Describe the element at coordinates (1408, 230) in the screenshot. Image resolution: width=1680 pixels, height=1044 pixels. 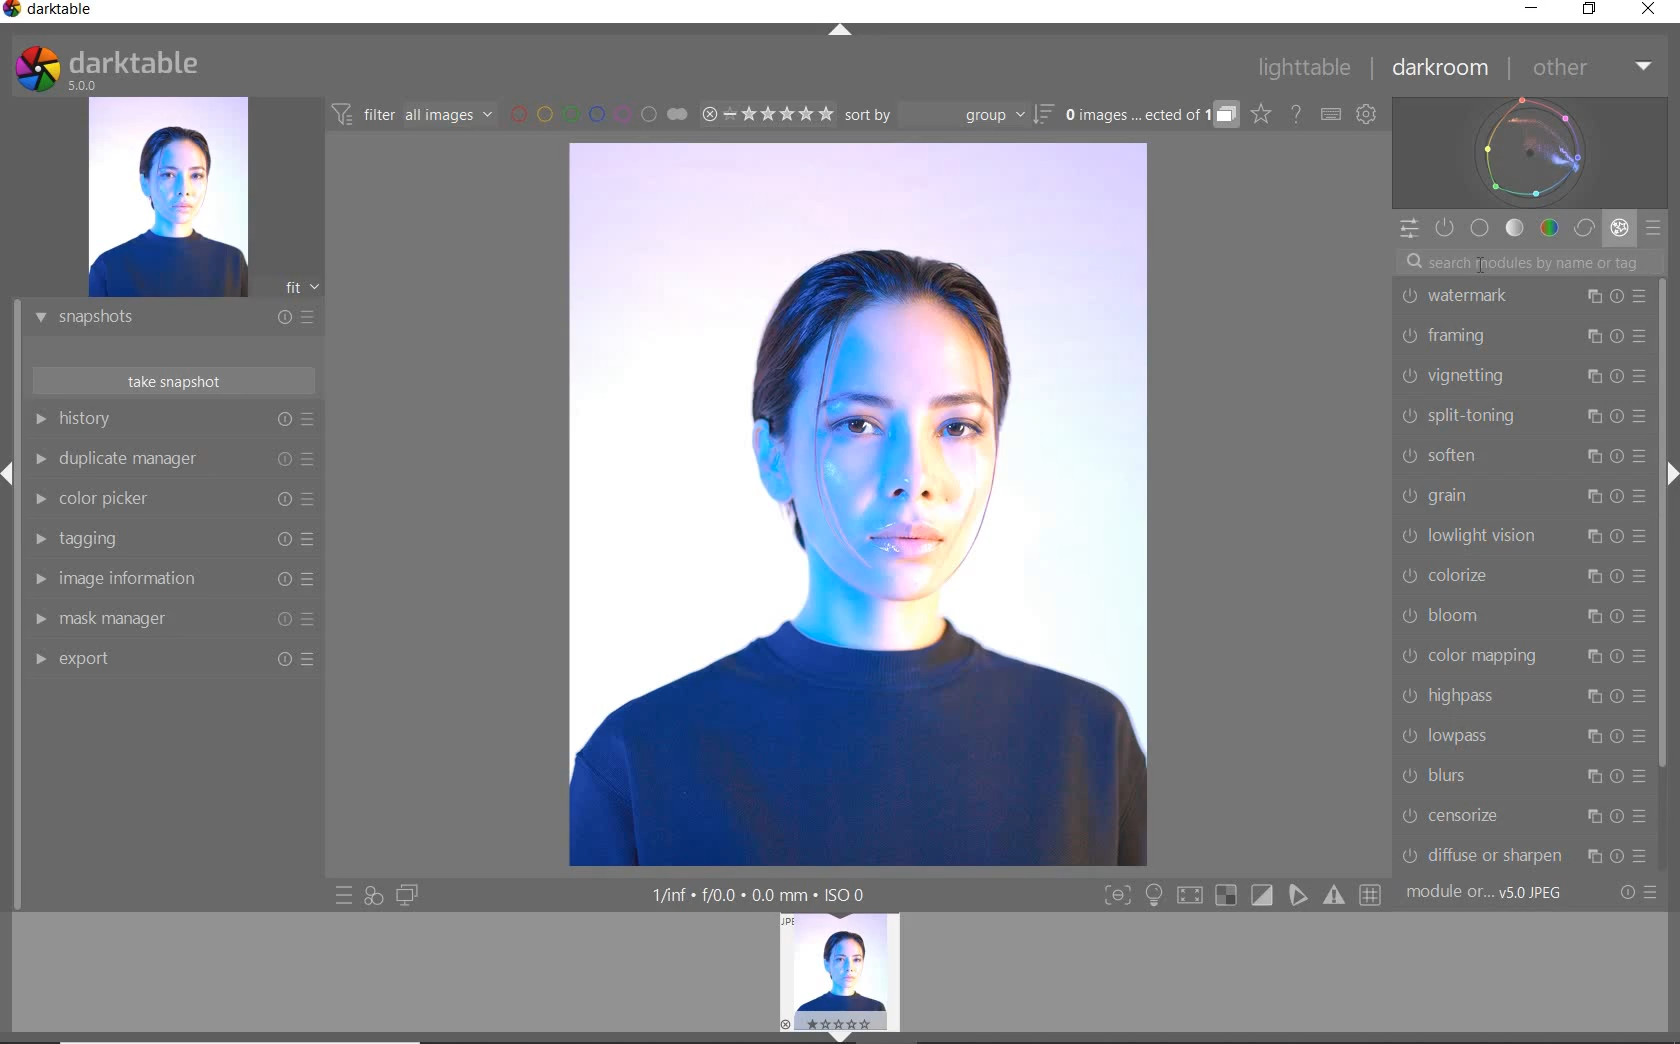
I see `QUICK ACCESS PANEL` at that location.